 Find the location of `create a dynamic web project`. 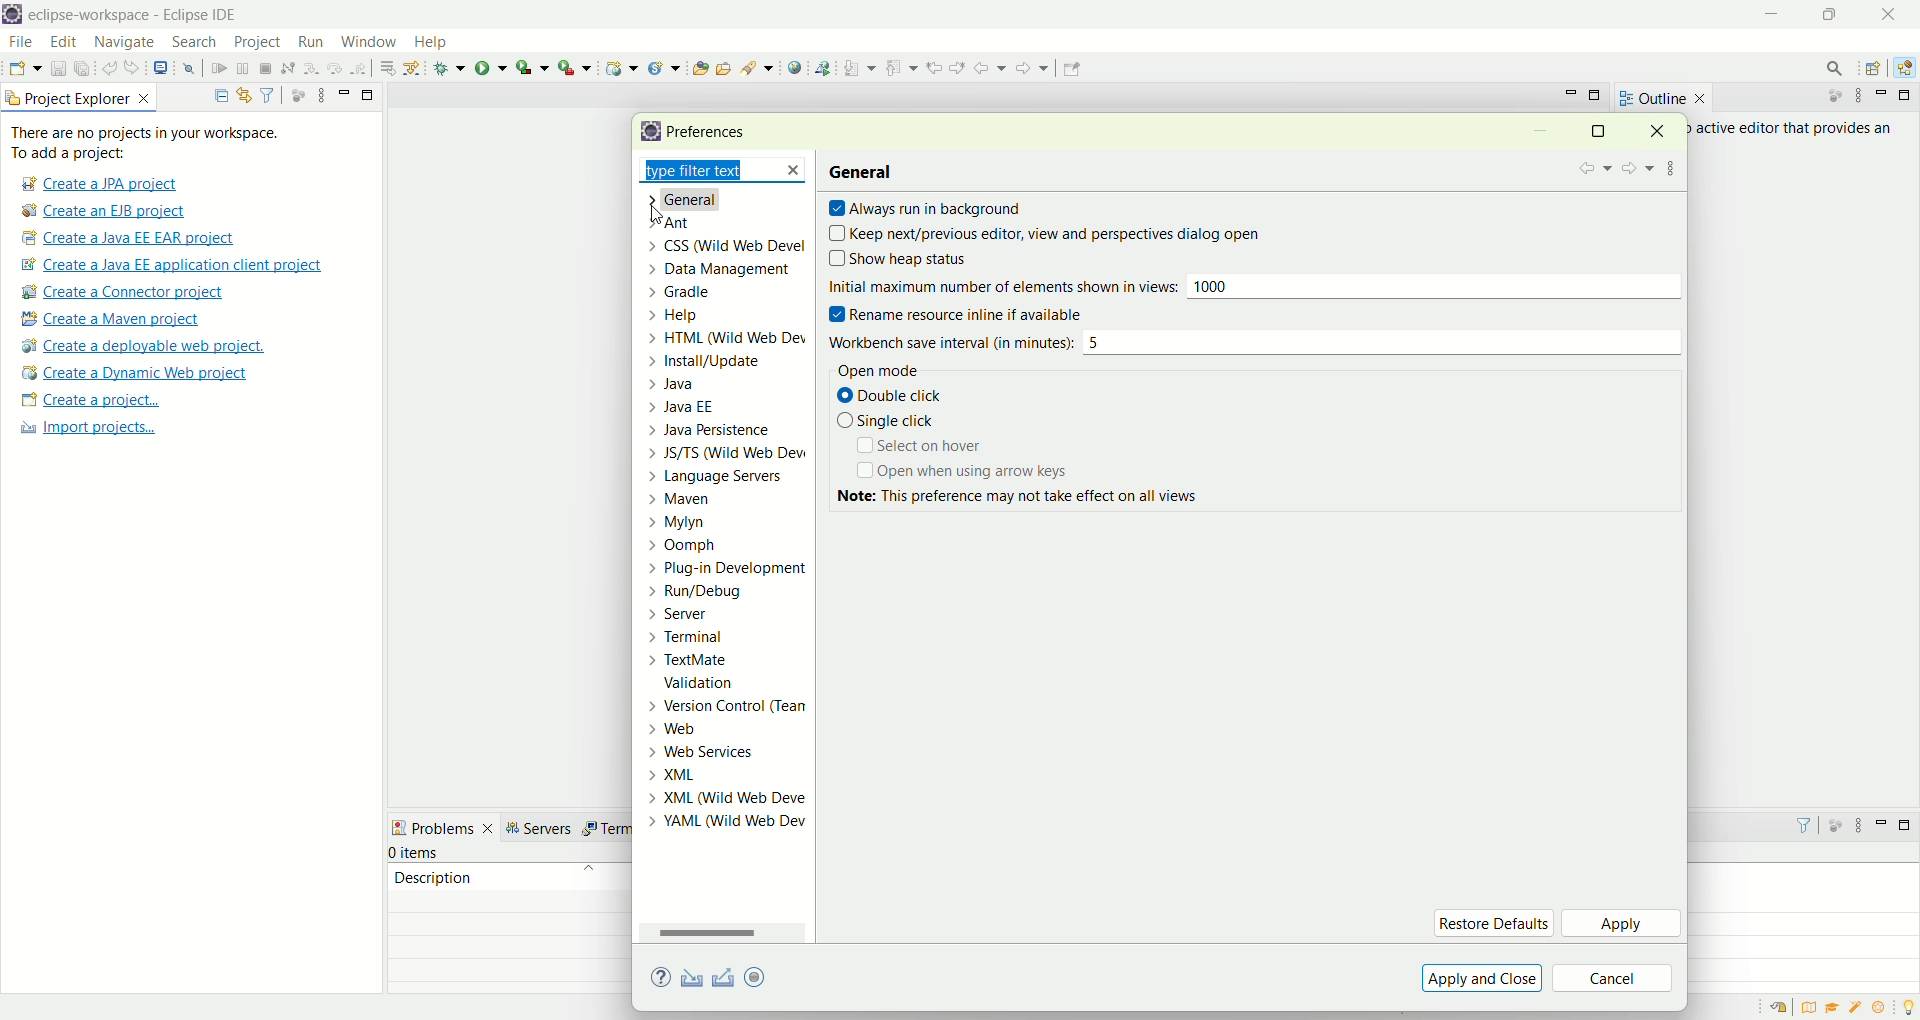

create a dynamic web project is located at coordinates (619, 66).